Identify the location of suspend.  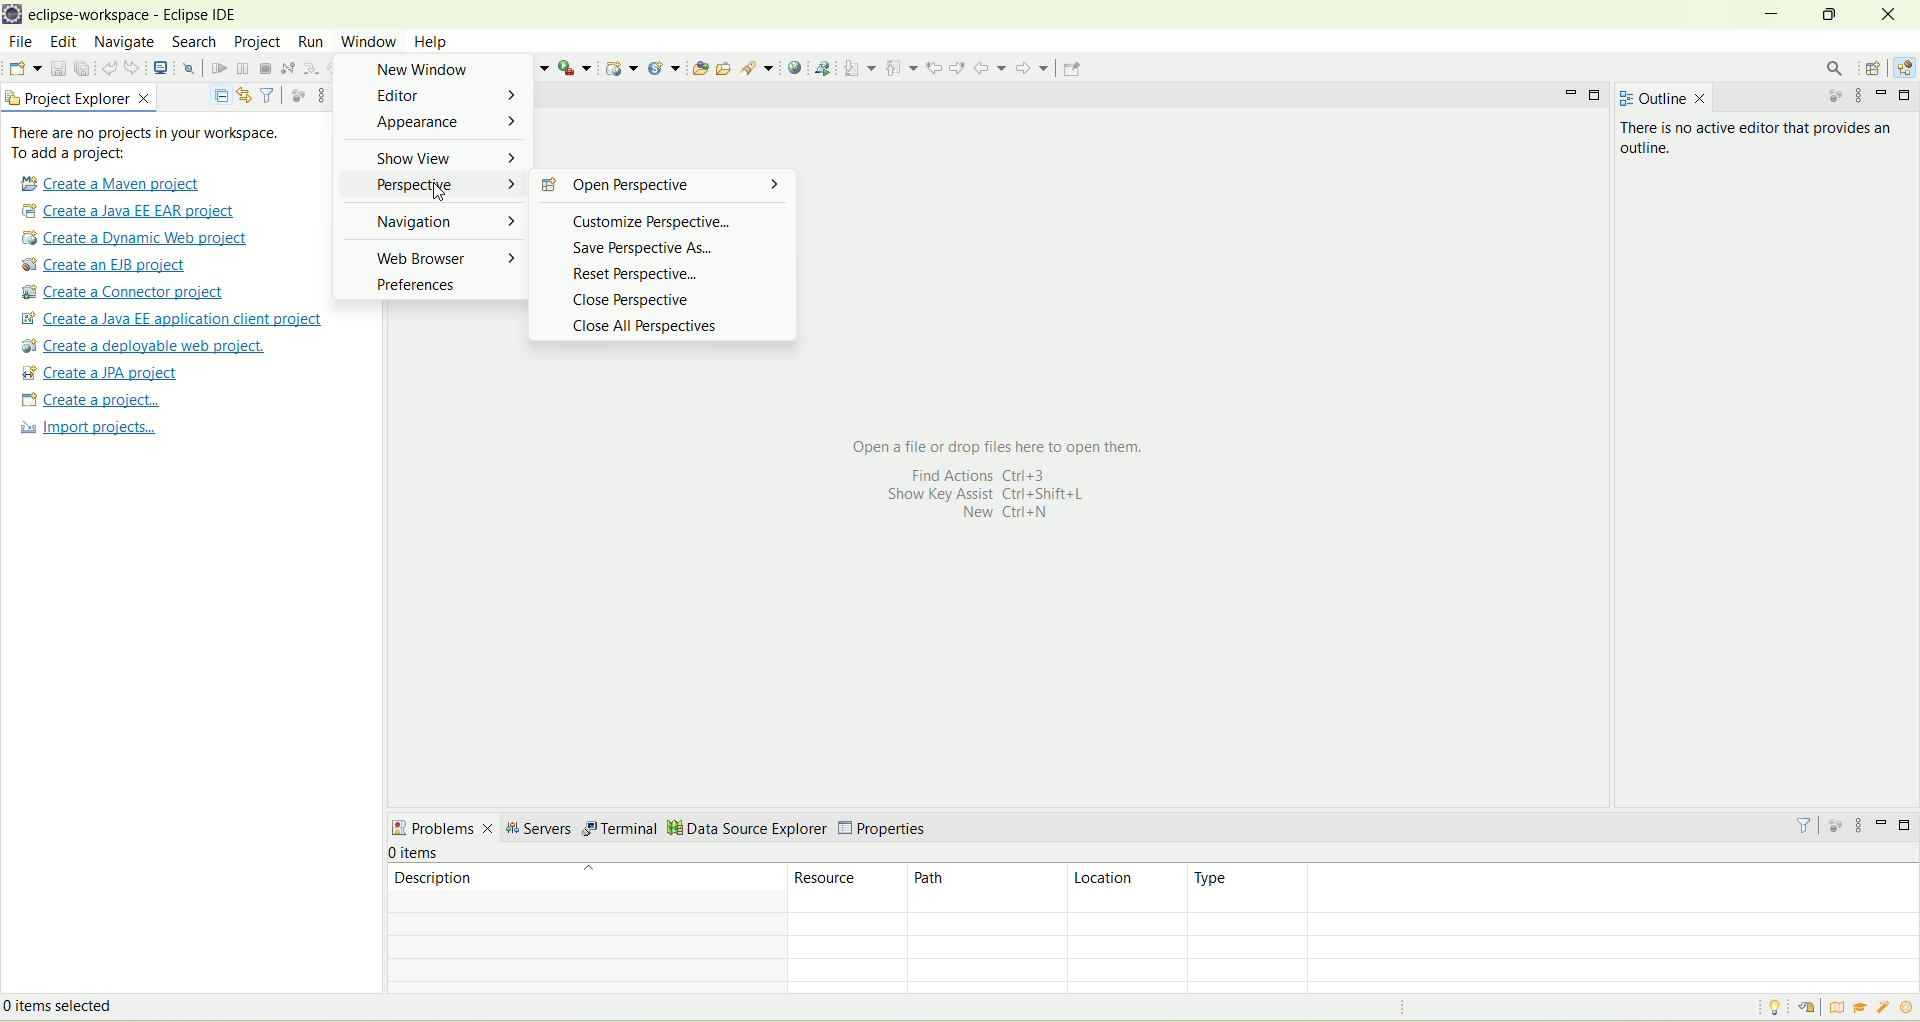
(241, 70).